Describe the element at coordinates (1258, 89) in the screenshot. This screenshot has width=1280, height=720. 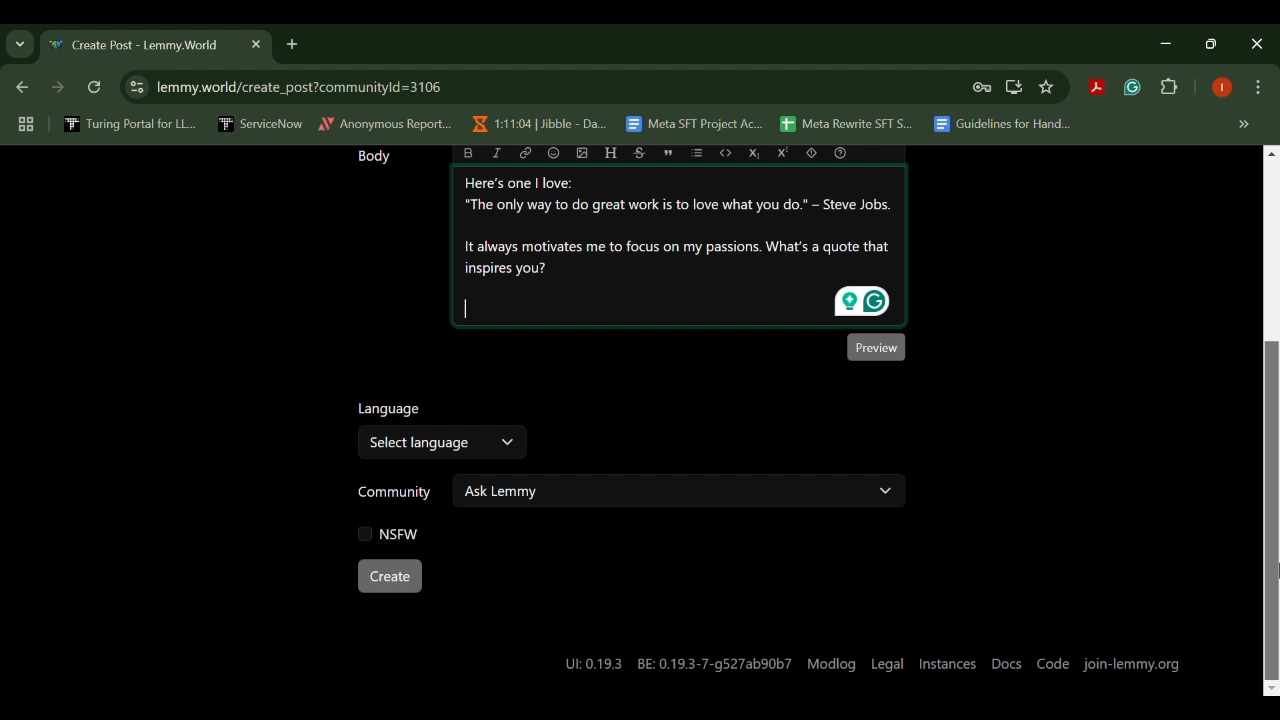
I see `Options` at that location.